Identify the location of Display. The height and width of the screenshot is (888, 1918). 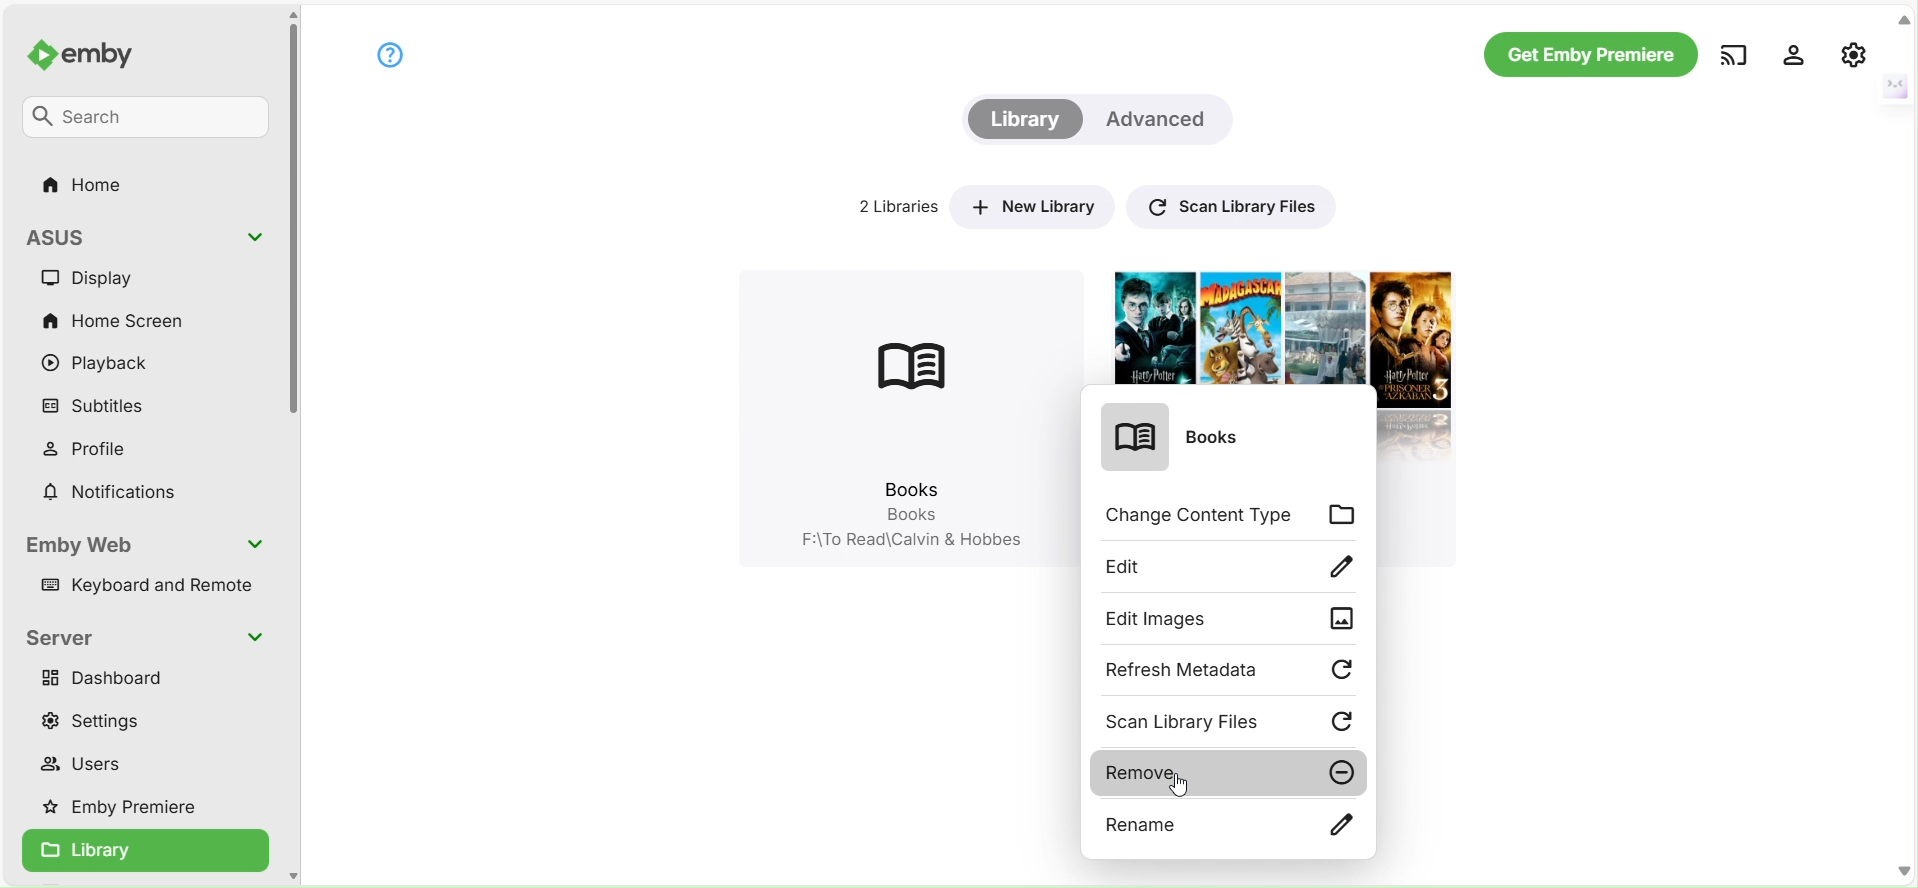
(103, 278).